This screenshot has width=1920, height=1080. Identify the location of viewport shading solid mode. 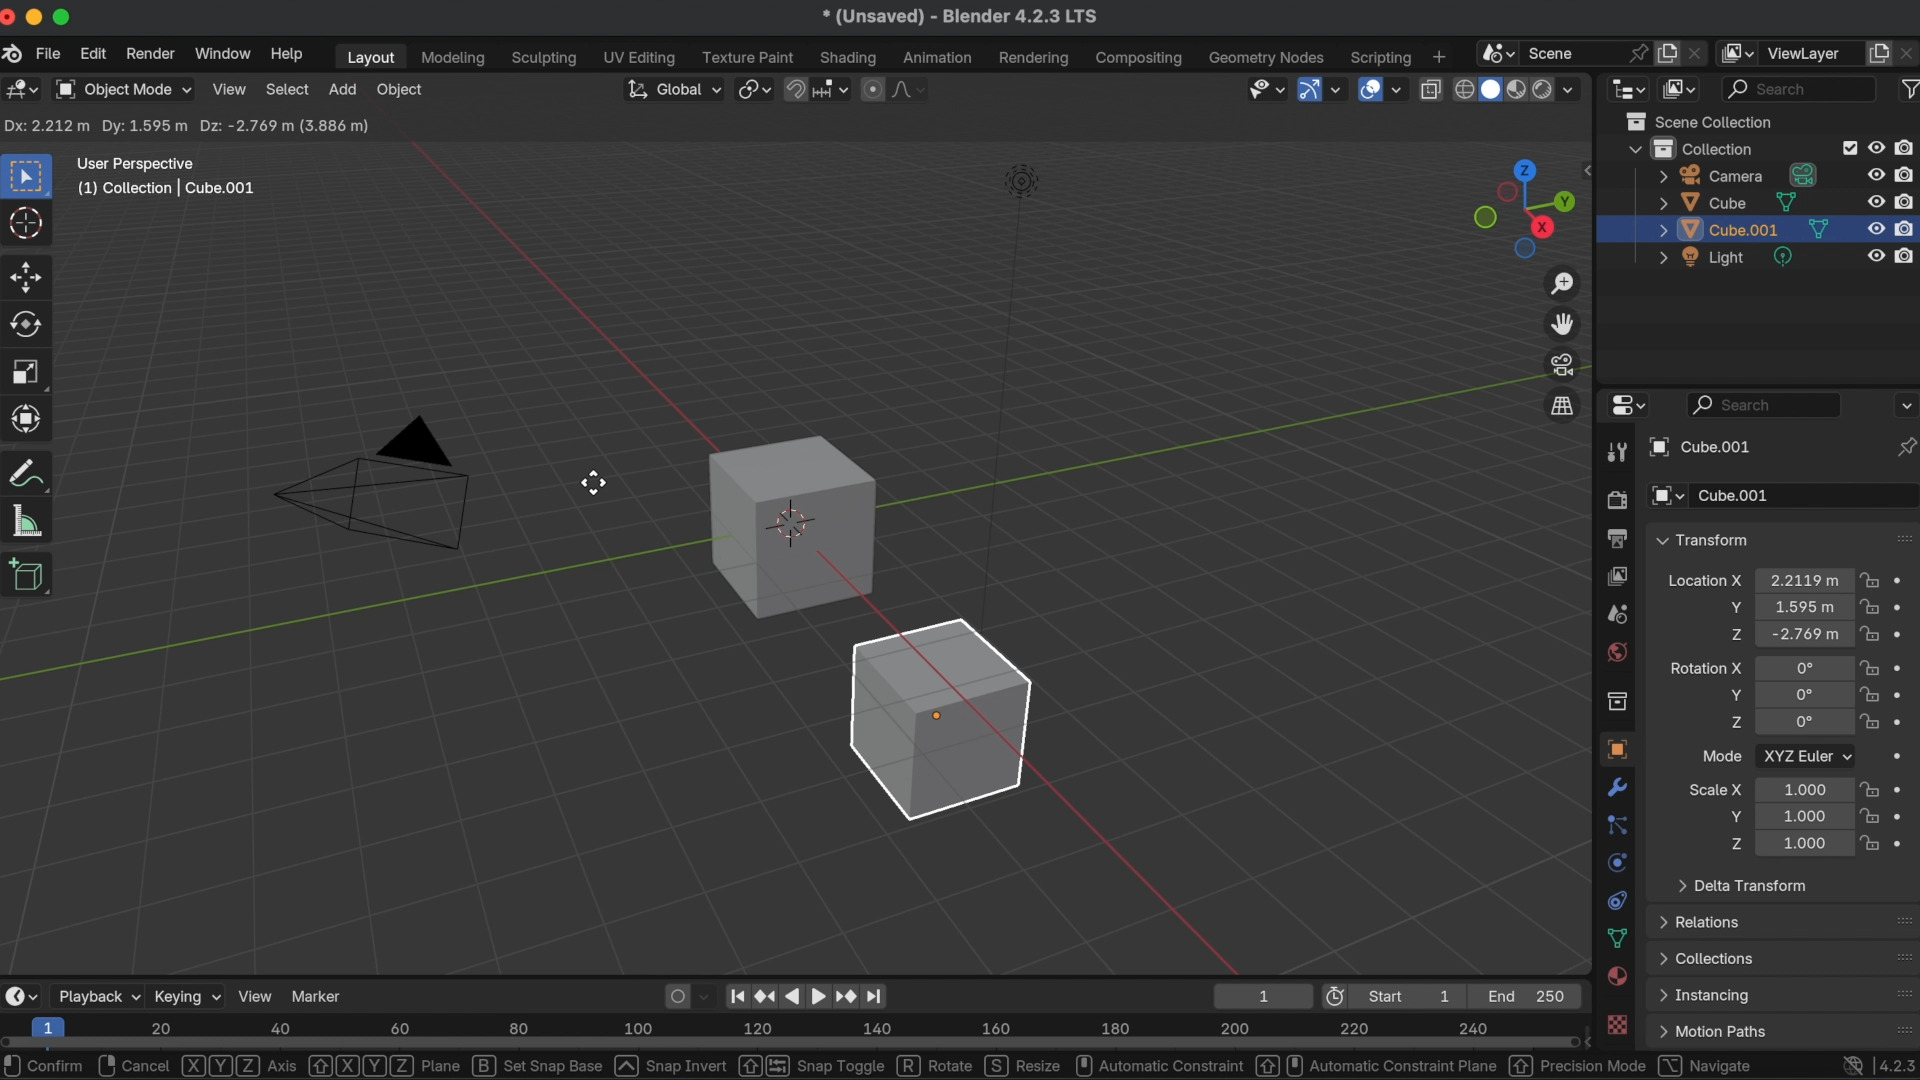
(1490, 87).